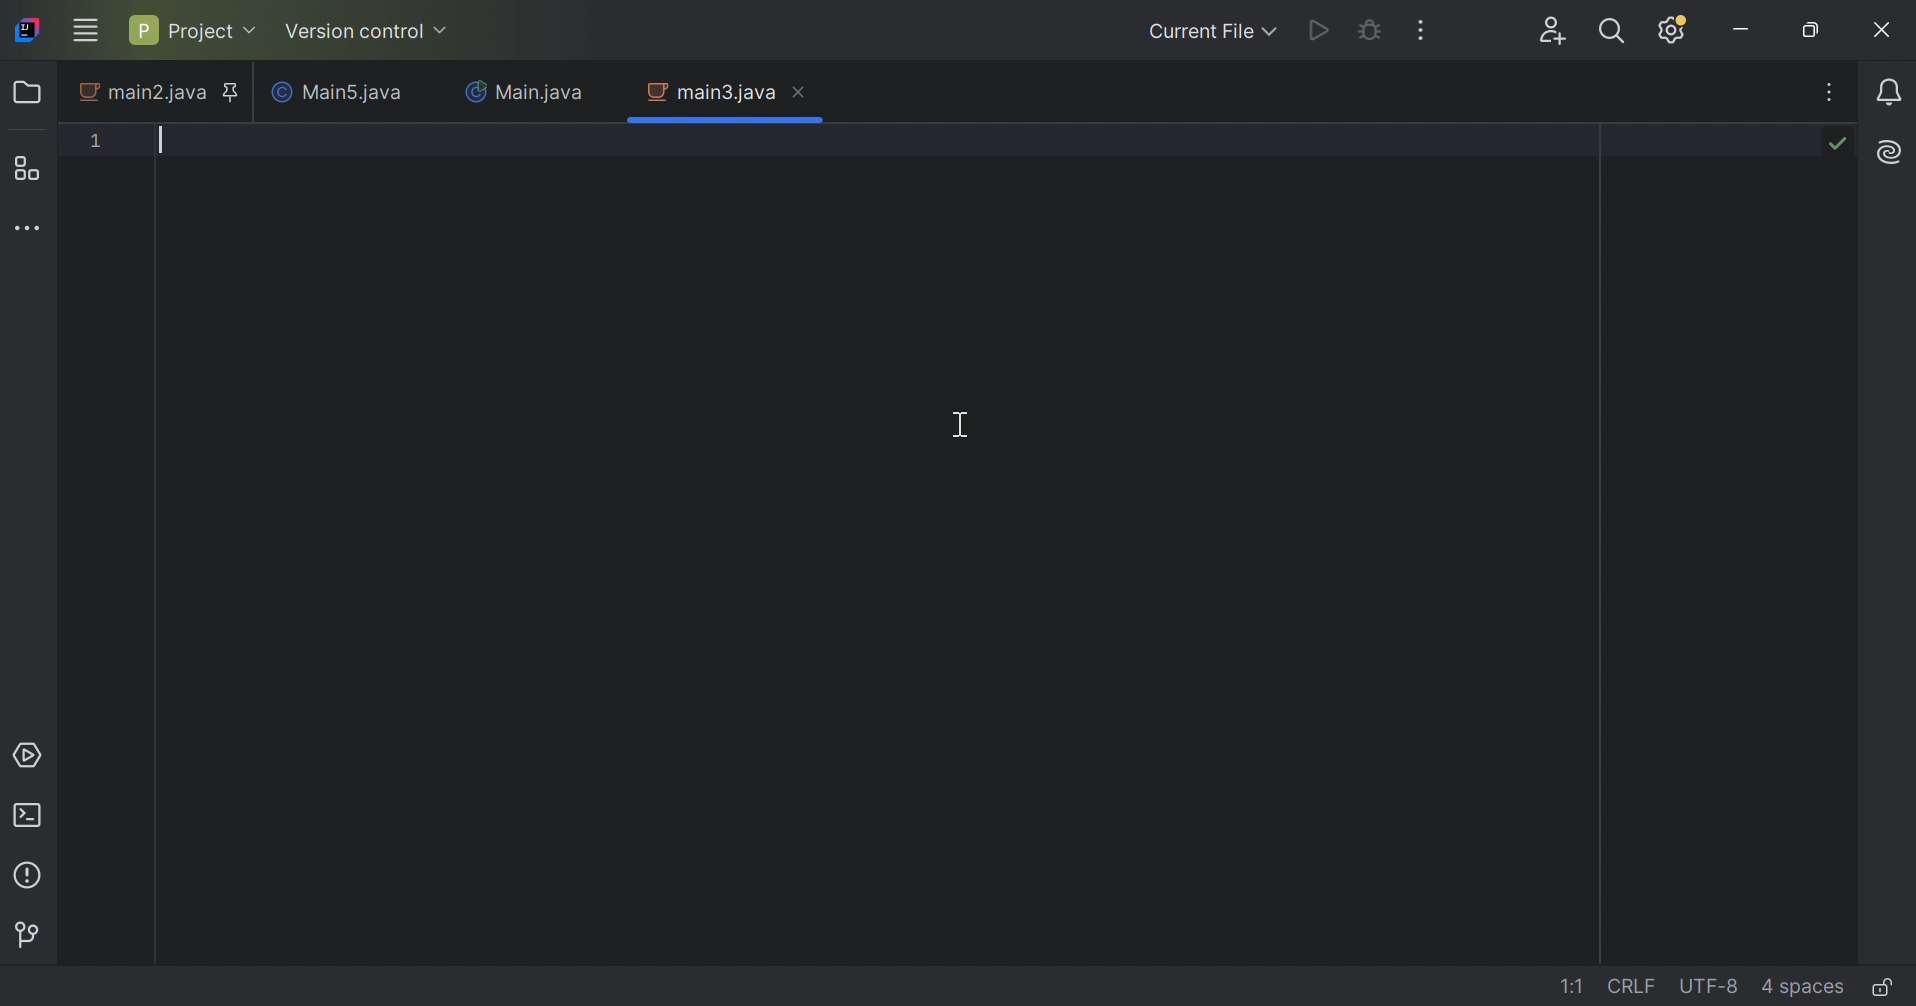 Image resolution: width=1916 pixels, height=1006 pixels. What do you see at coordinates (1740, 29) in the screenshot?
I see `Minimize` at bounding box center [1740, 29].